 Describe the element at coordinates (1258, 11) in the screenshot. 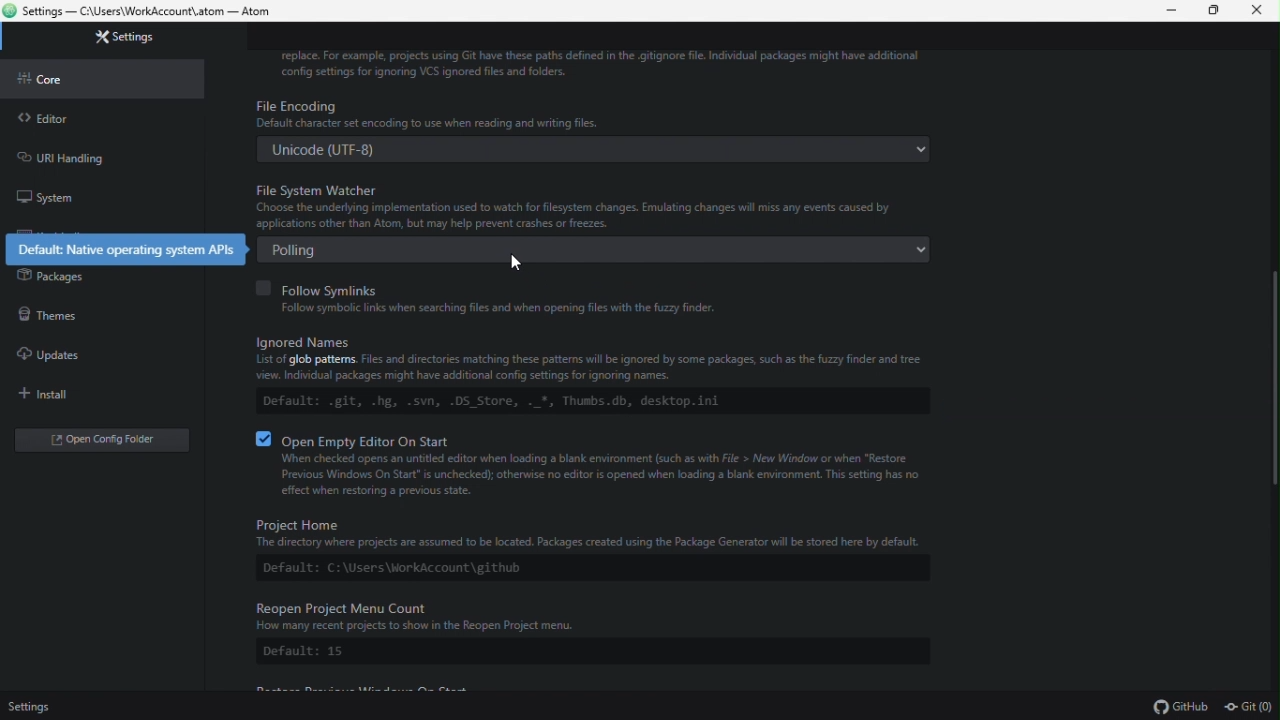

I see `close` at that location.